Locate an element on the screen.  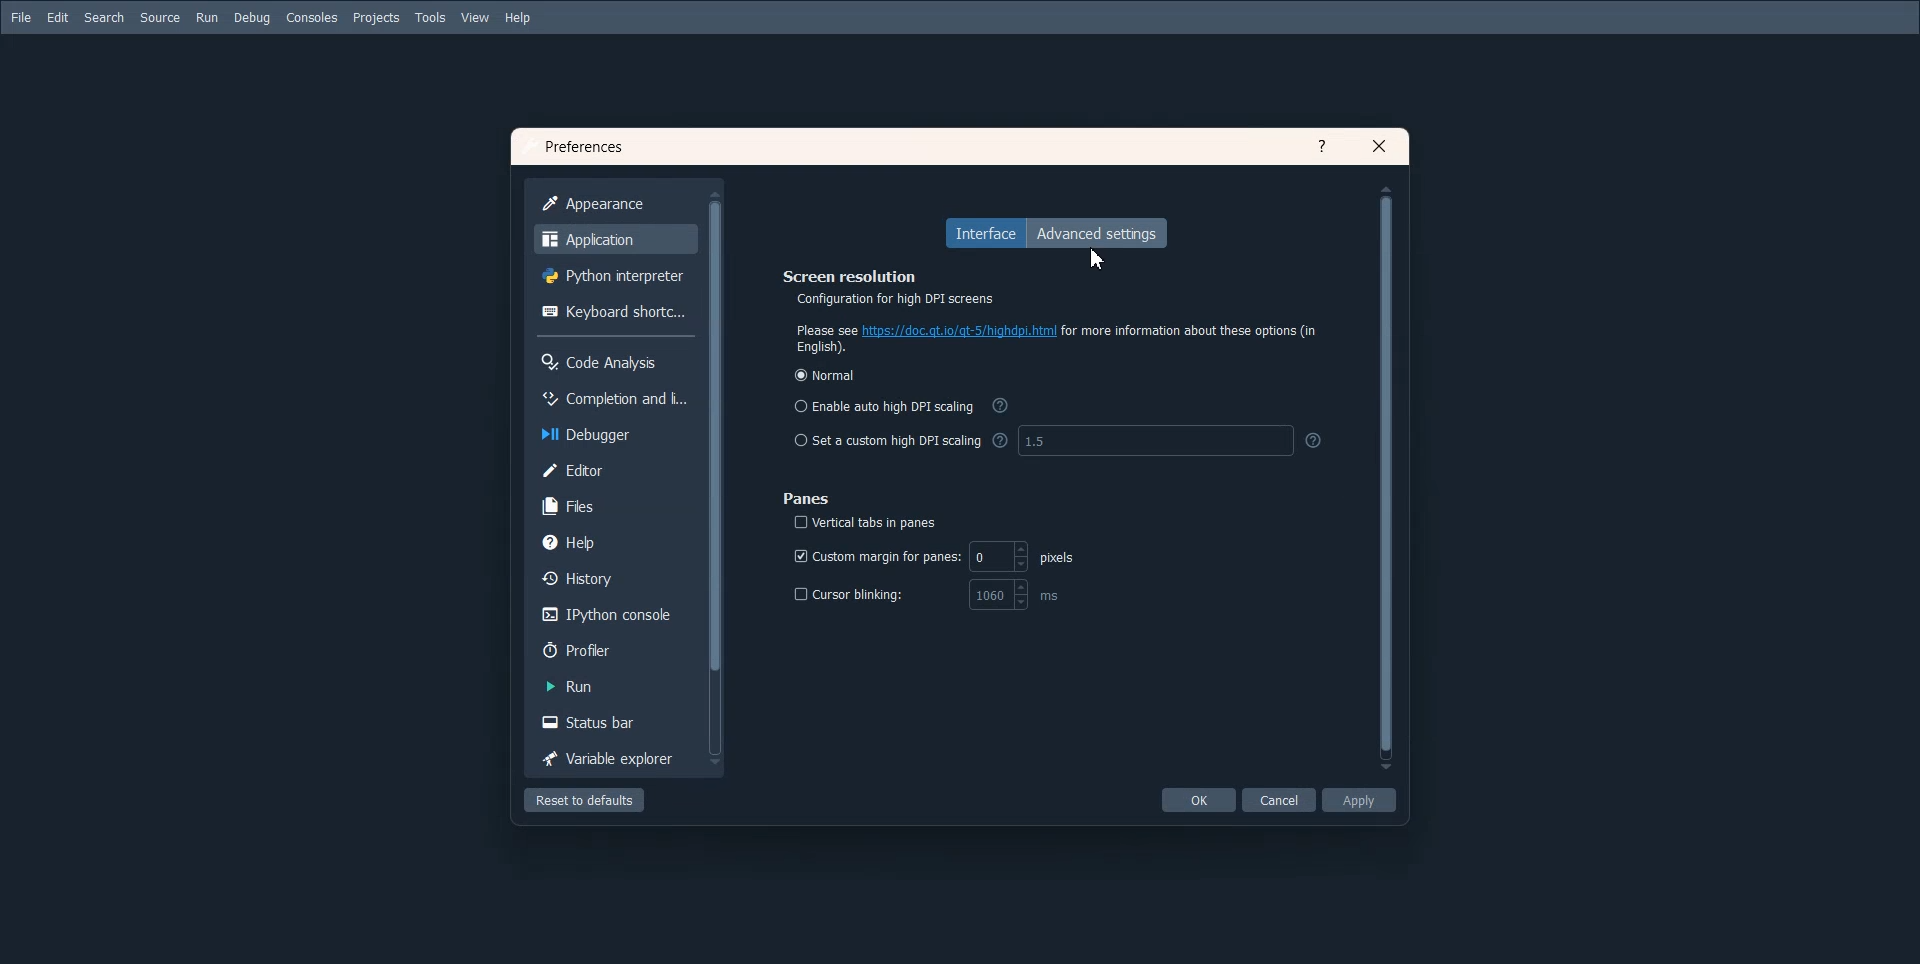
more info is located at coordinates (1001, 405).